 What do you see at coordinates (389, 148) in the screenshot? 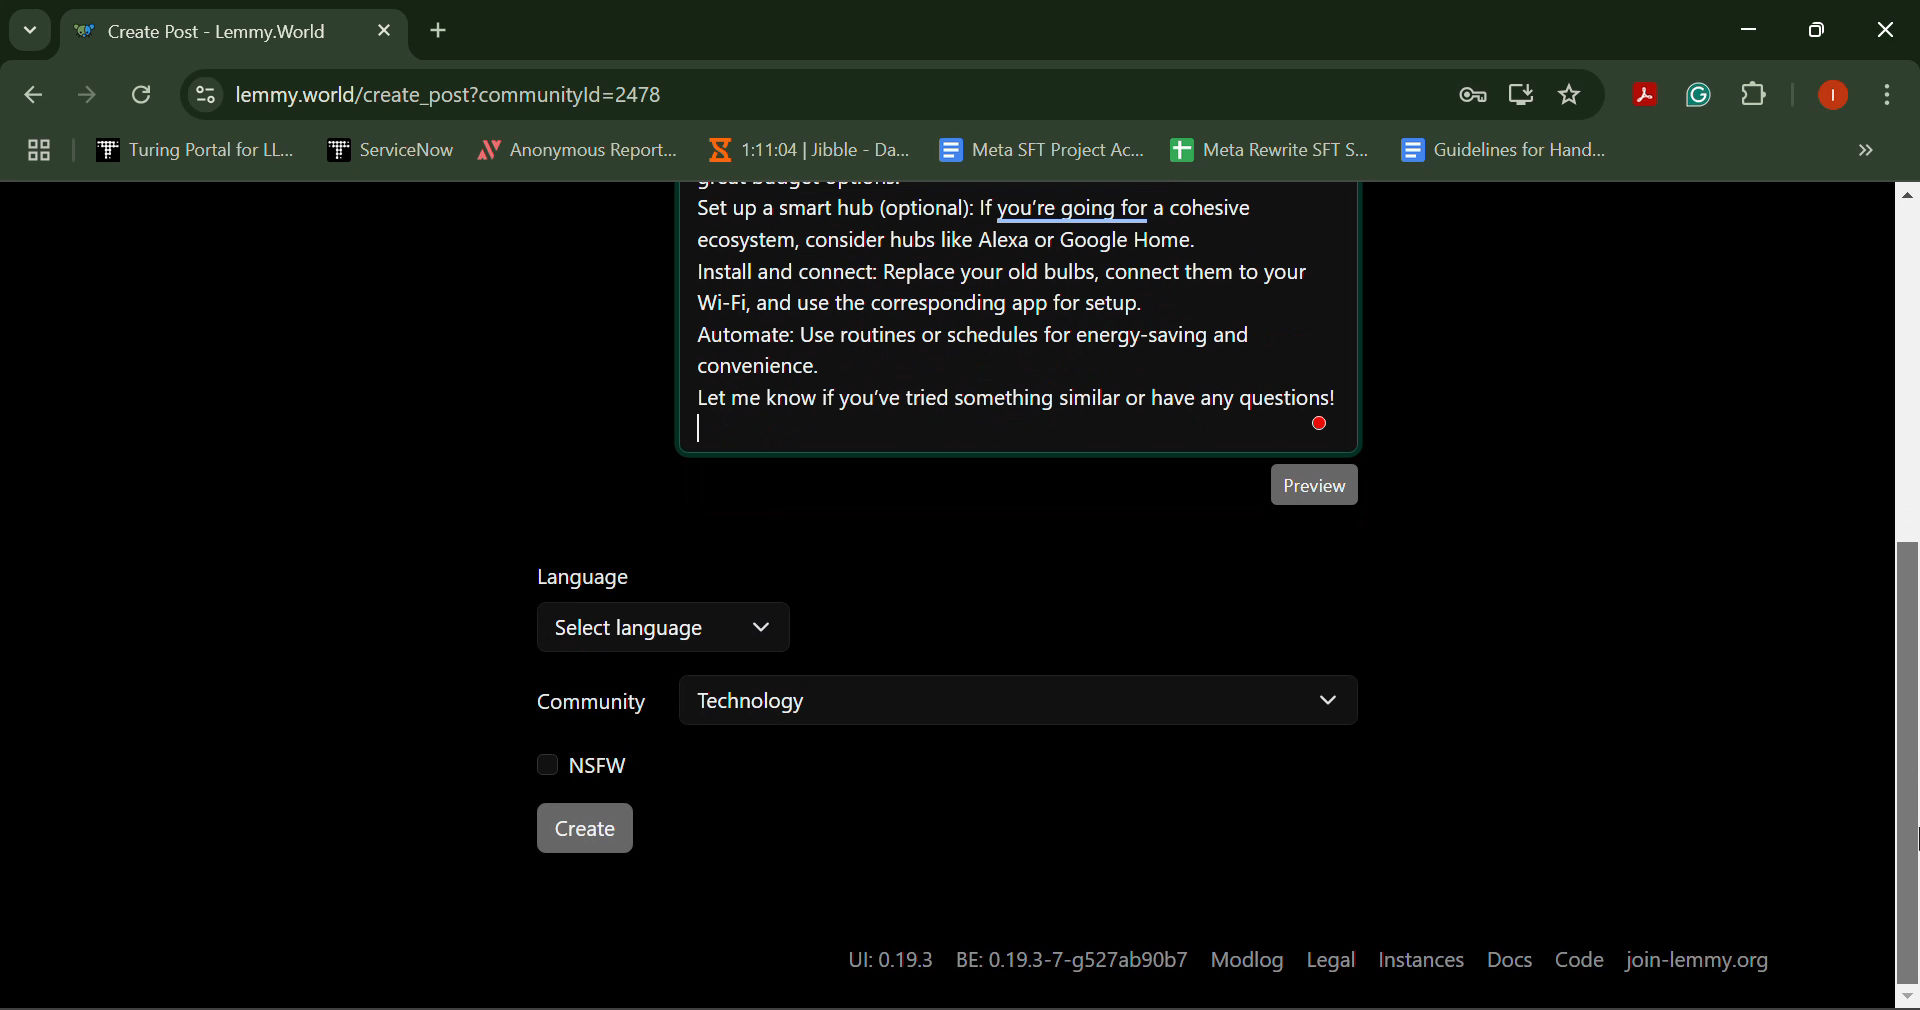
I see `ServiceNow` at bounding box center [389, 148].